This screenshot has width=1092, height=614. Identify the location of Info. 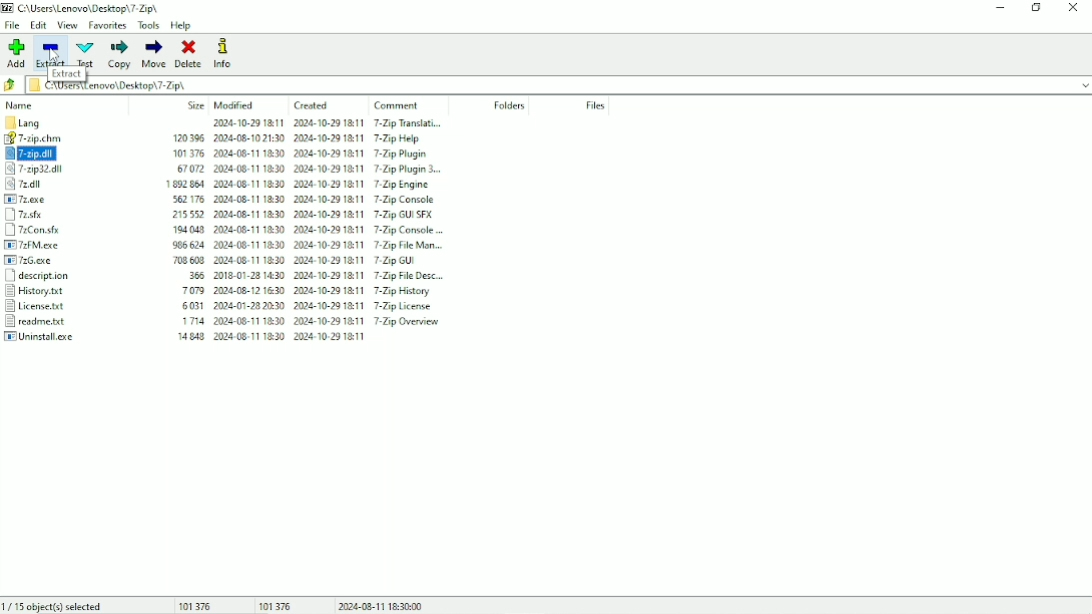
(225, 54).